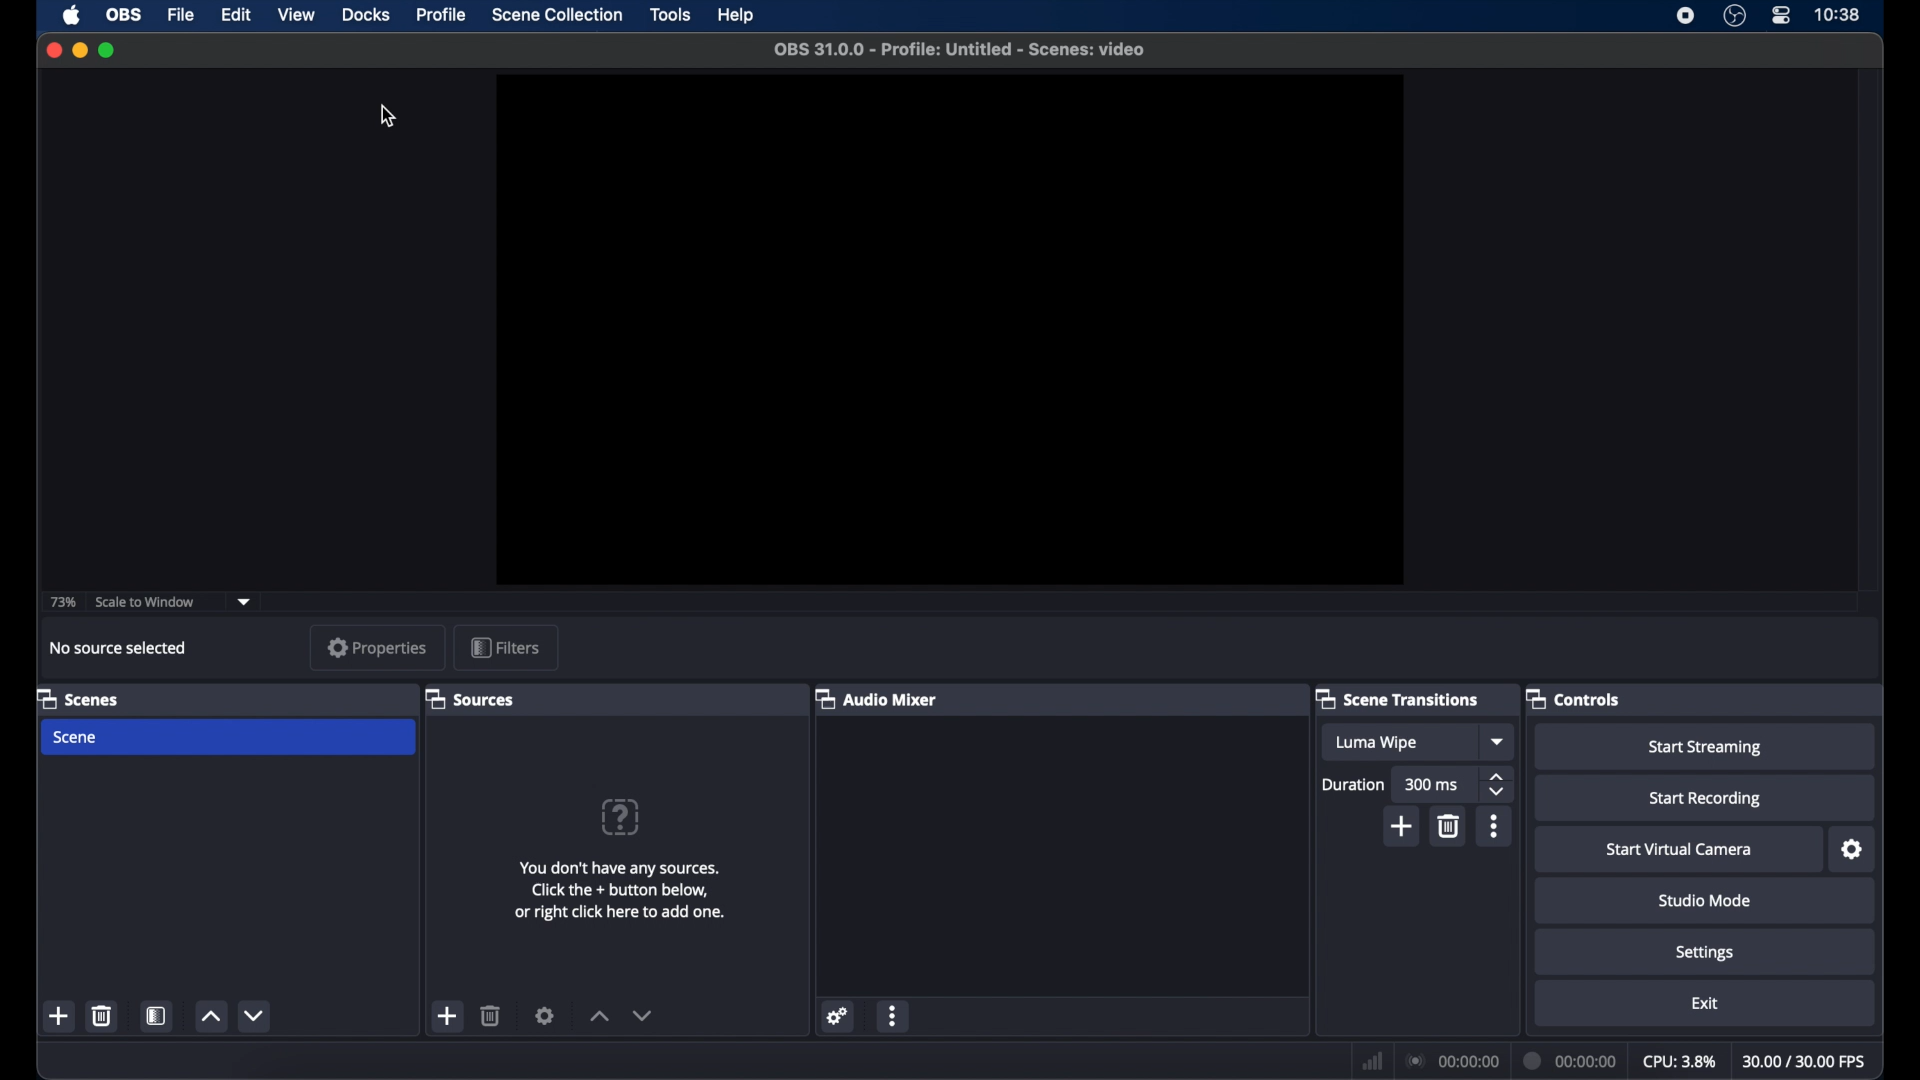 This screenshot has width=1920, height=1080. I want to click on increment, so click(210, 1018).